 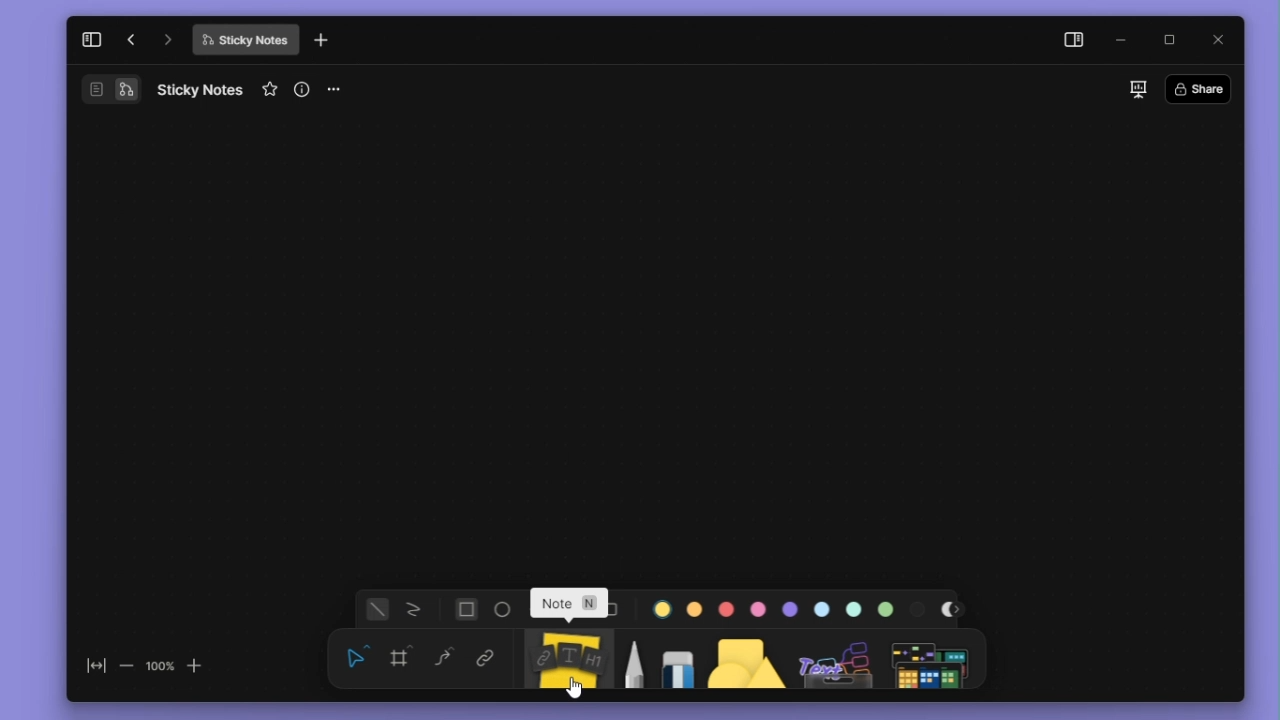 I want to click on color pallate, so click(x=855, y=610).